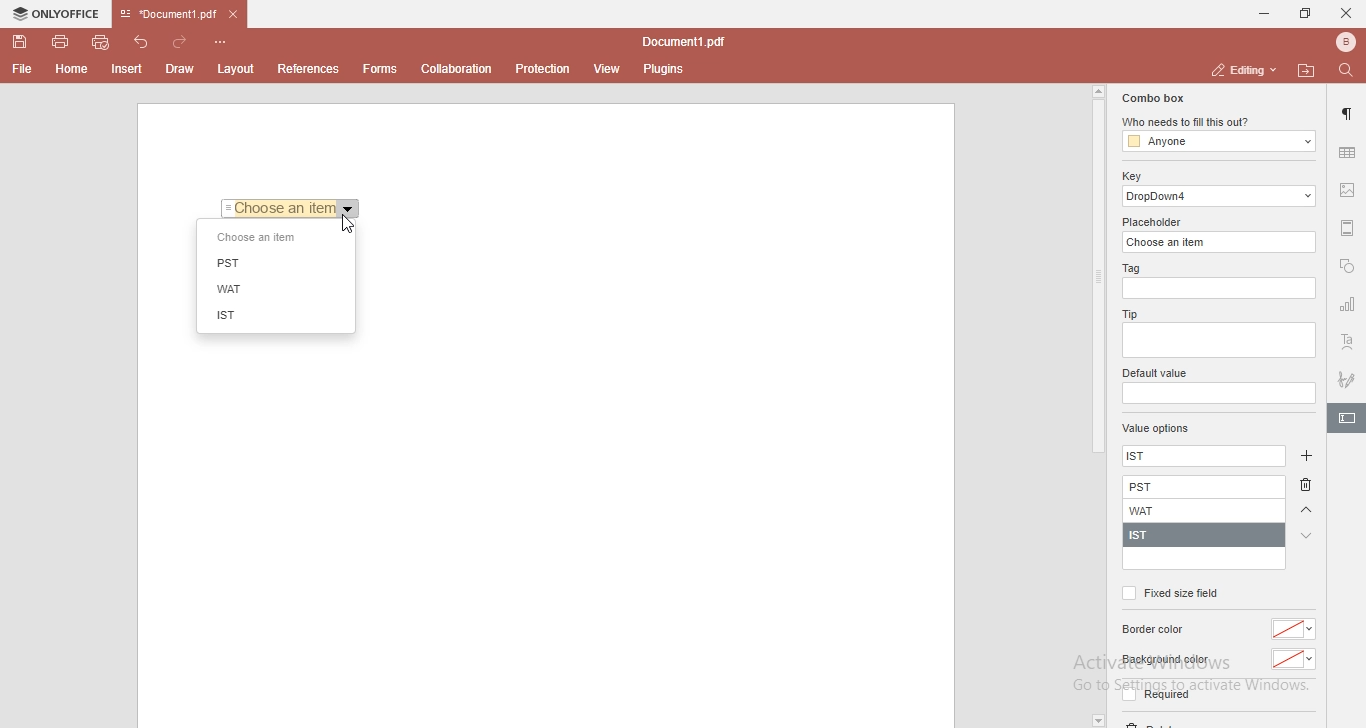  What do you see at coordinates (1348, 343) in the screenshot?
I see `text` at bounding box center [1348, 343].